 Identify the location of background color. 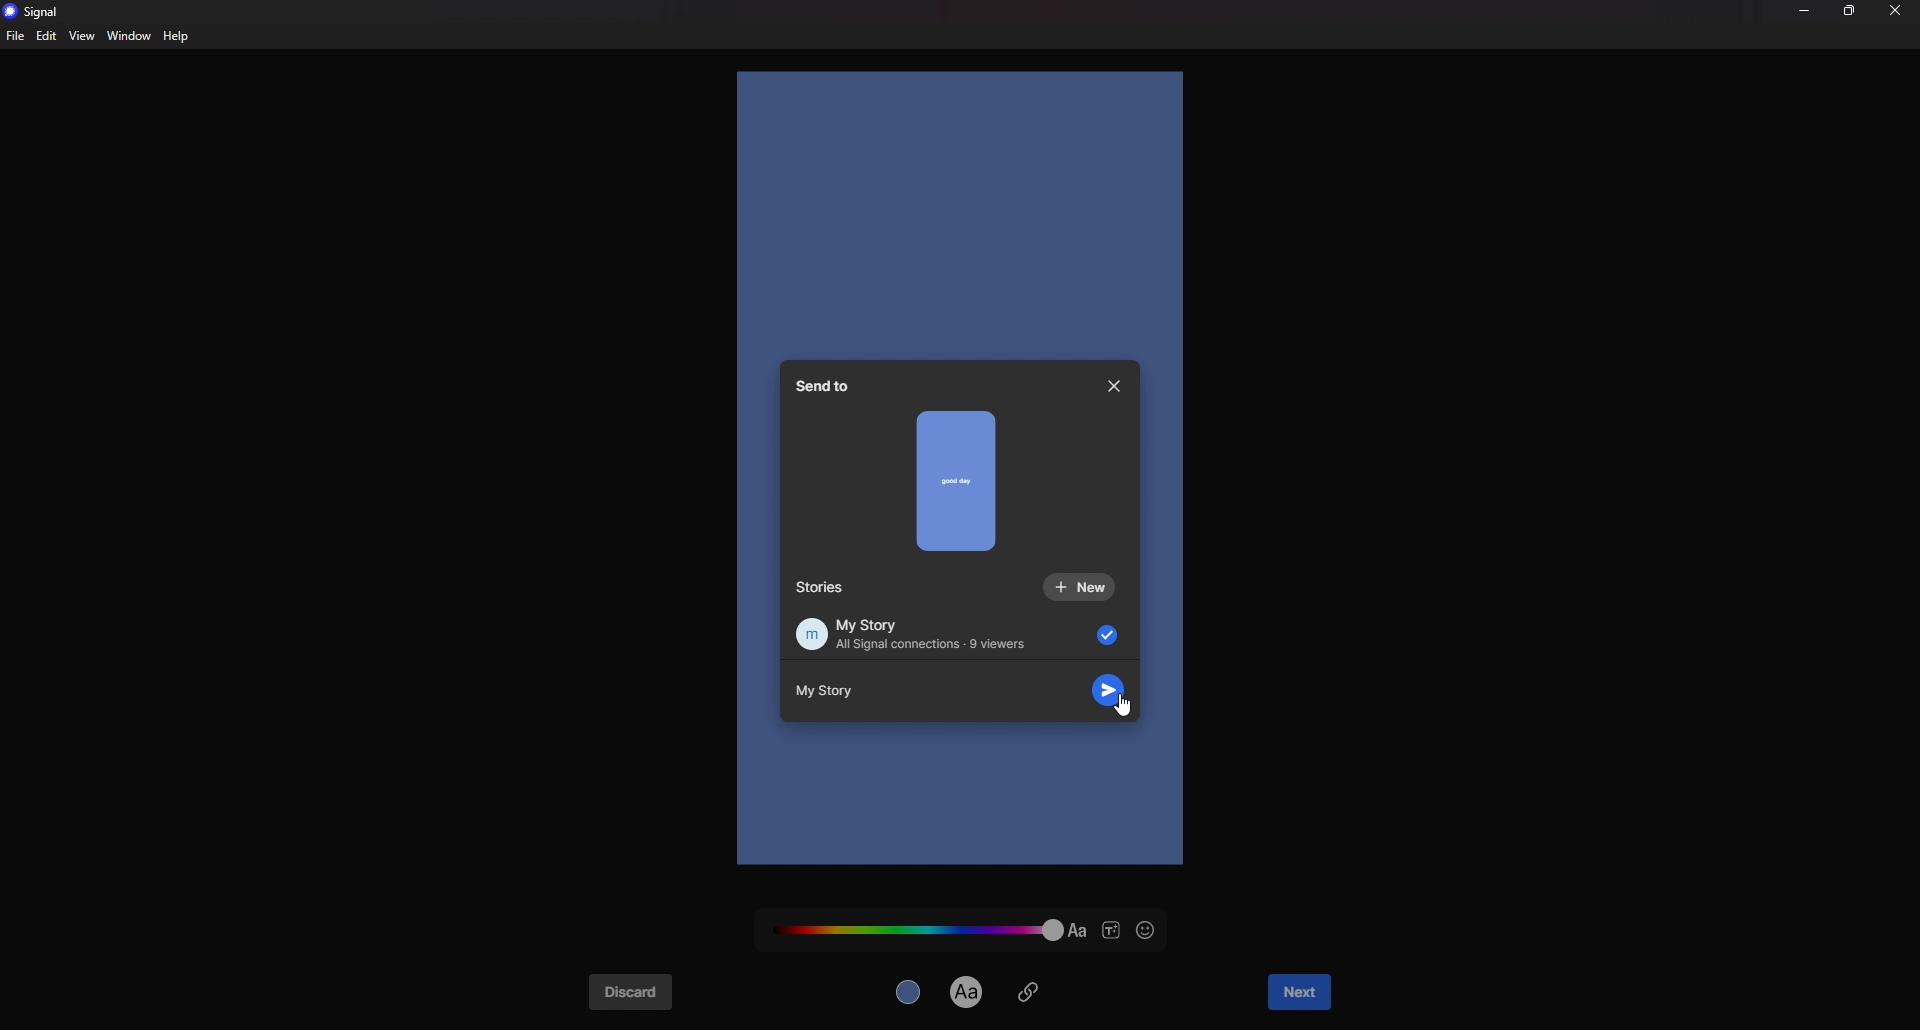
(911, 991).